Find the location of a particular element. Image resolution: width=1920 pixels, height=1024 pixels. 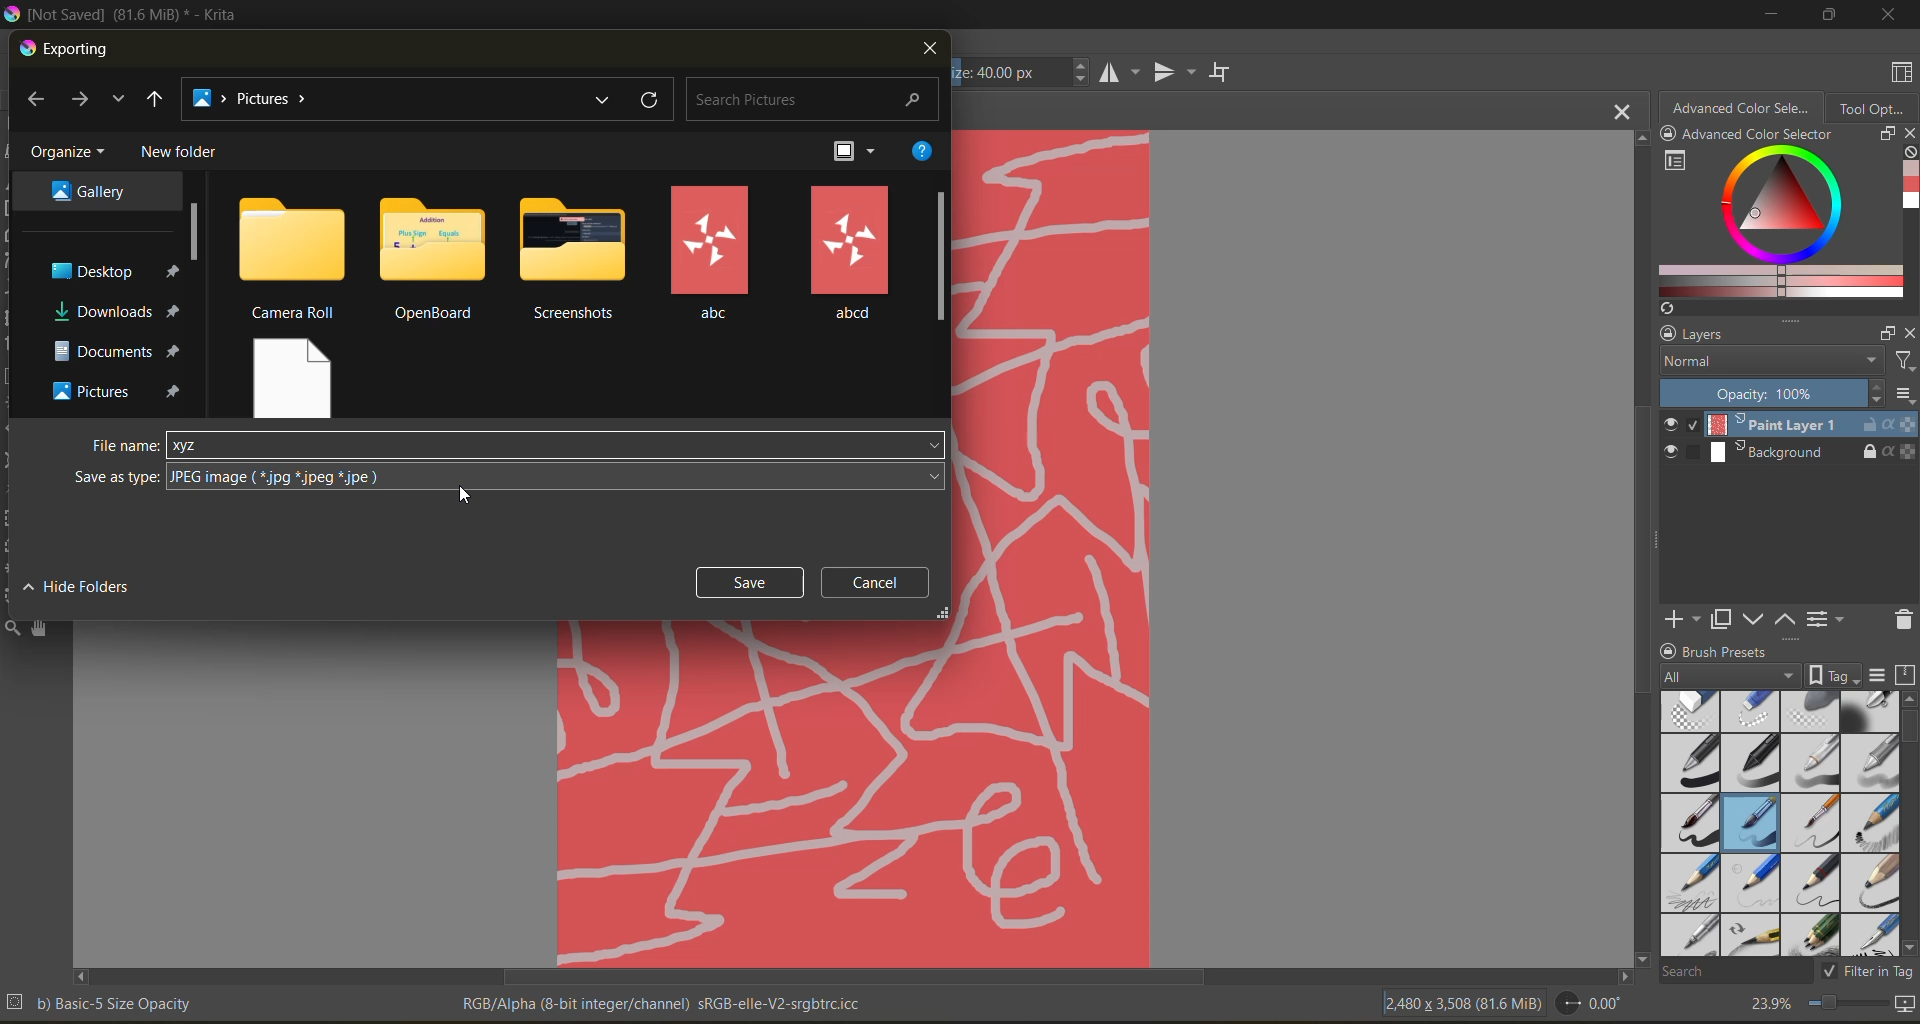

filename is located at coordinates (126, 446).